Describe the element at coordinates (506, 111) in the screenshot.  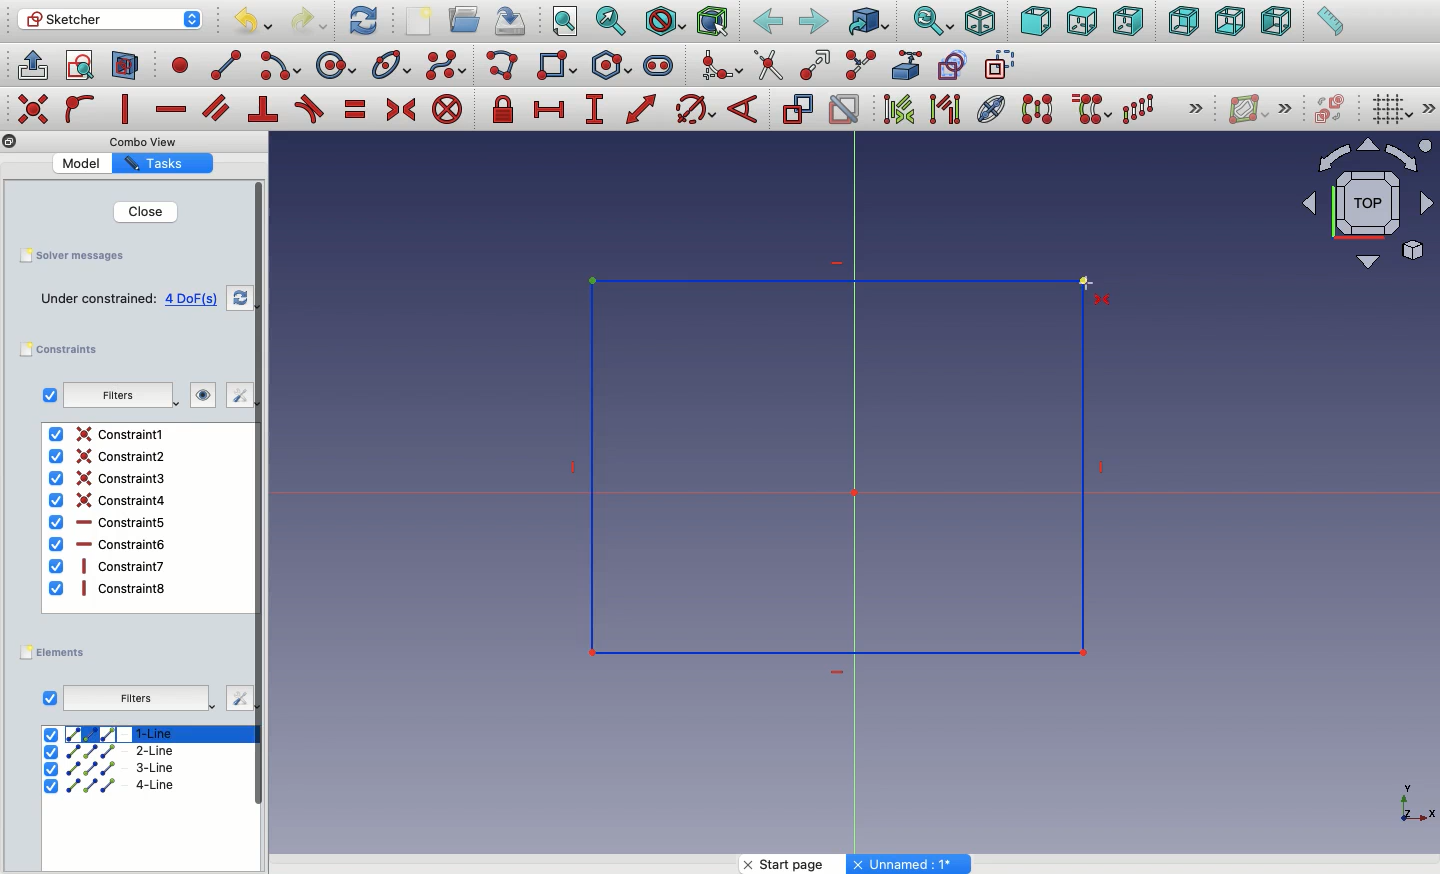
I see `constrain lock` at that location.